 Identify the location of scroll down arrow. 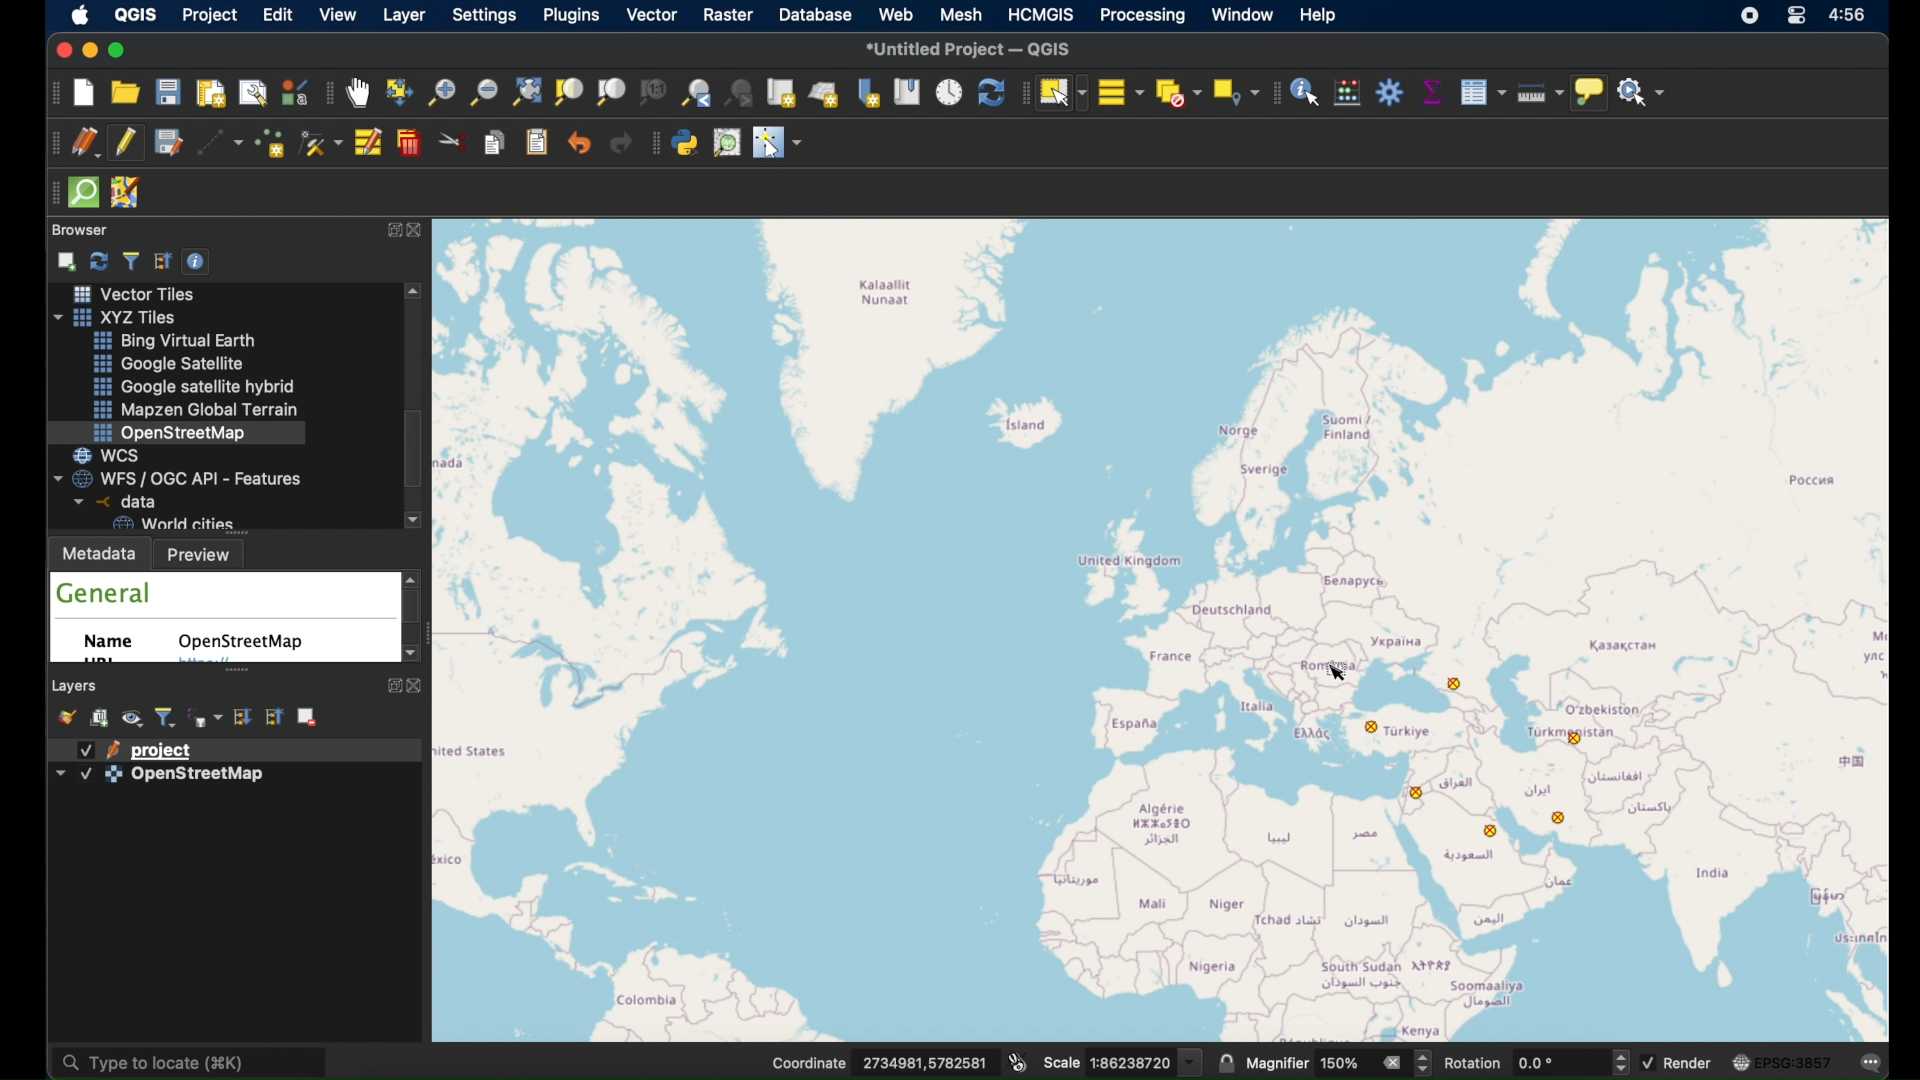
(415, 521).